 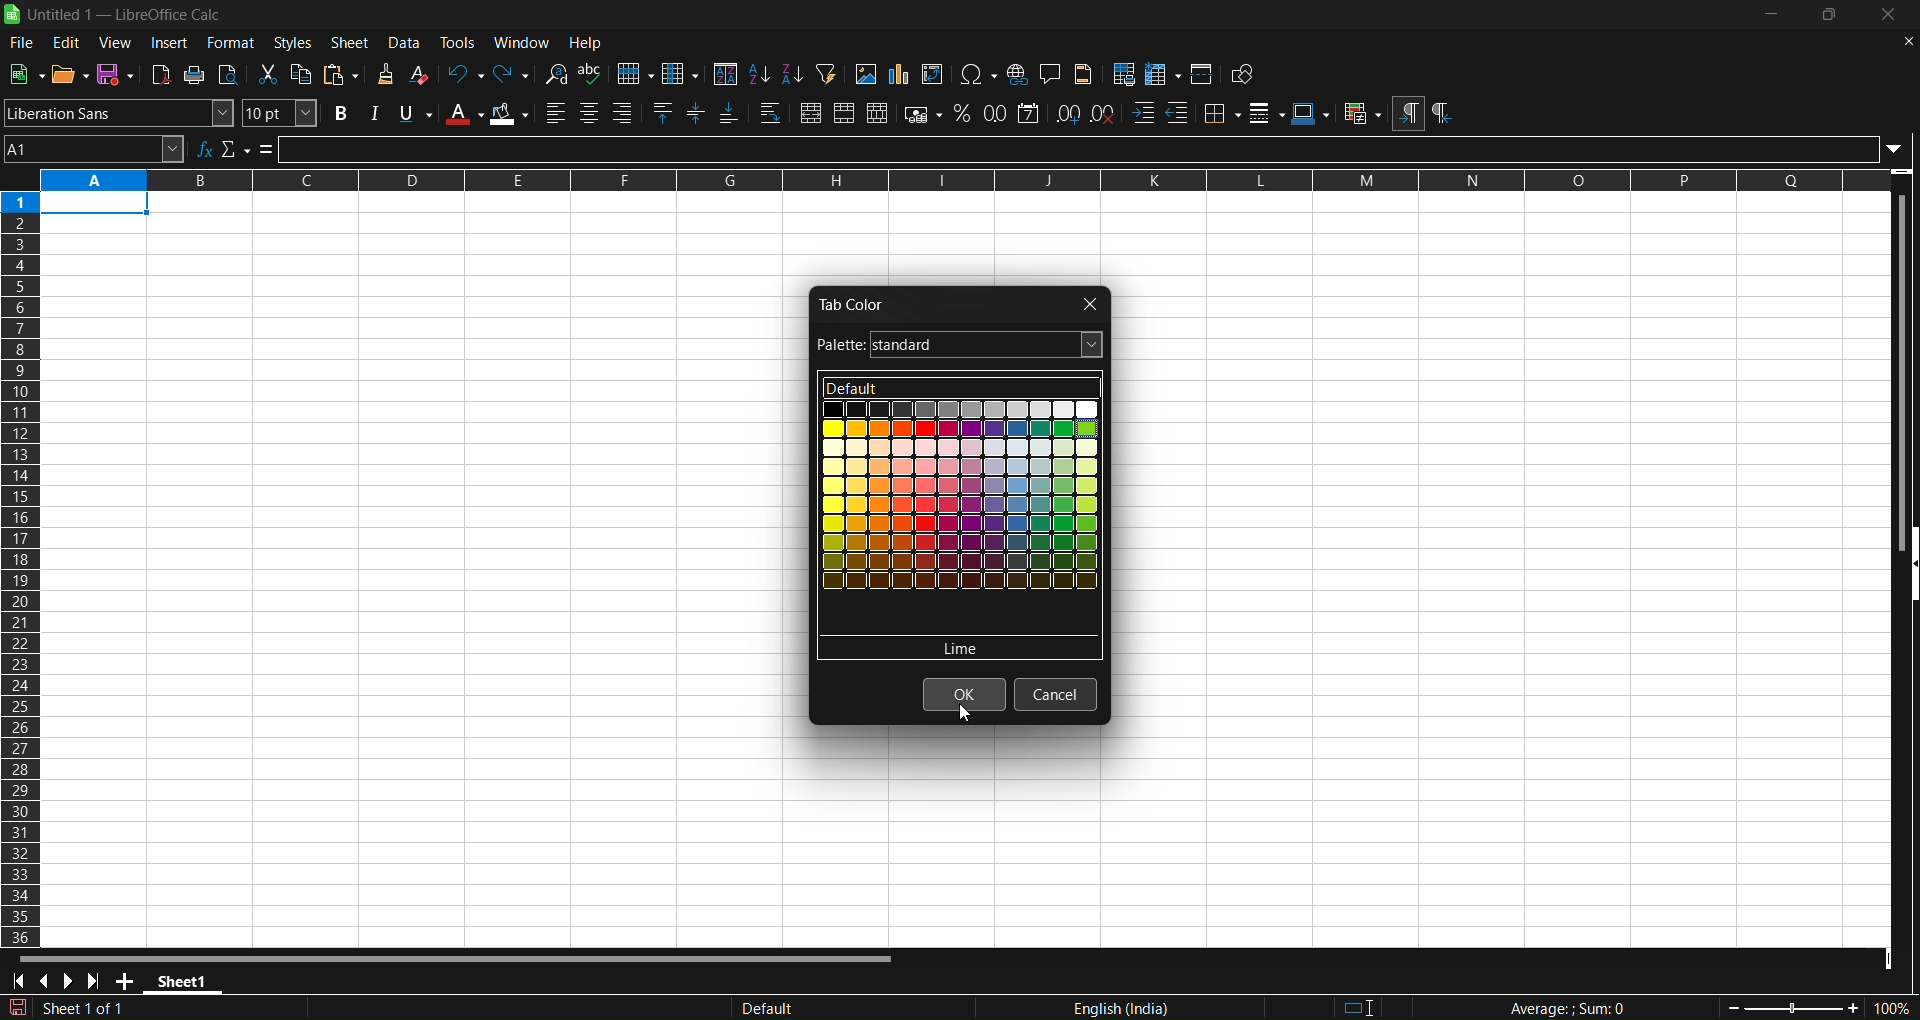 I want to click on show draw functions, so click(x=1245, y=76).